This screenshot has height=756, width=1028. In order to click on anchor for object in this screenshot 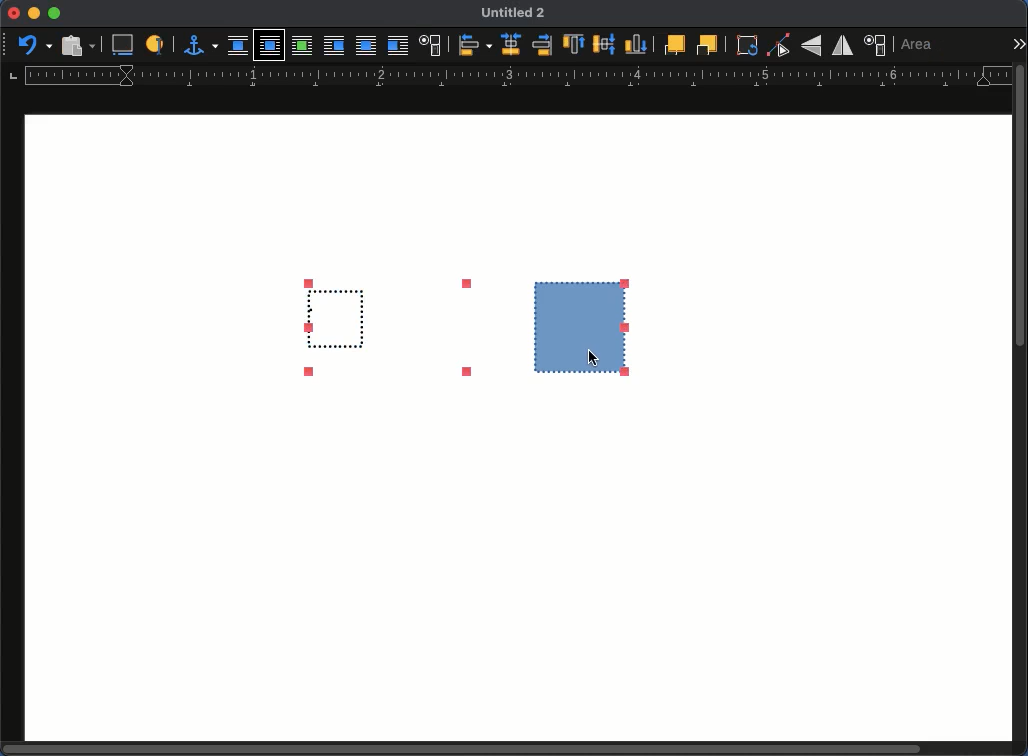, I will do `click(202, 48)`.